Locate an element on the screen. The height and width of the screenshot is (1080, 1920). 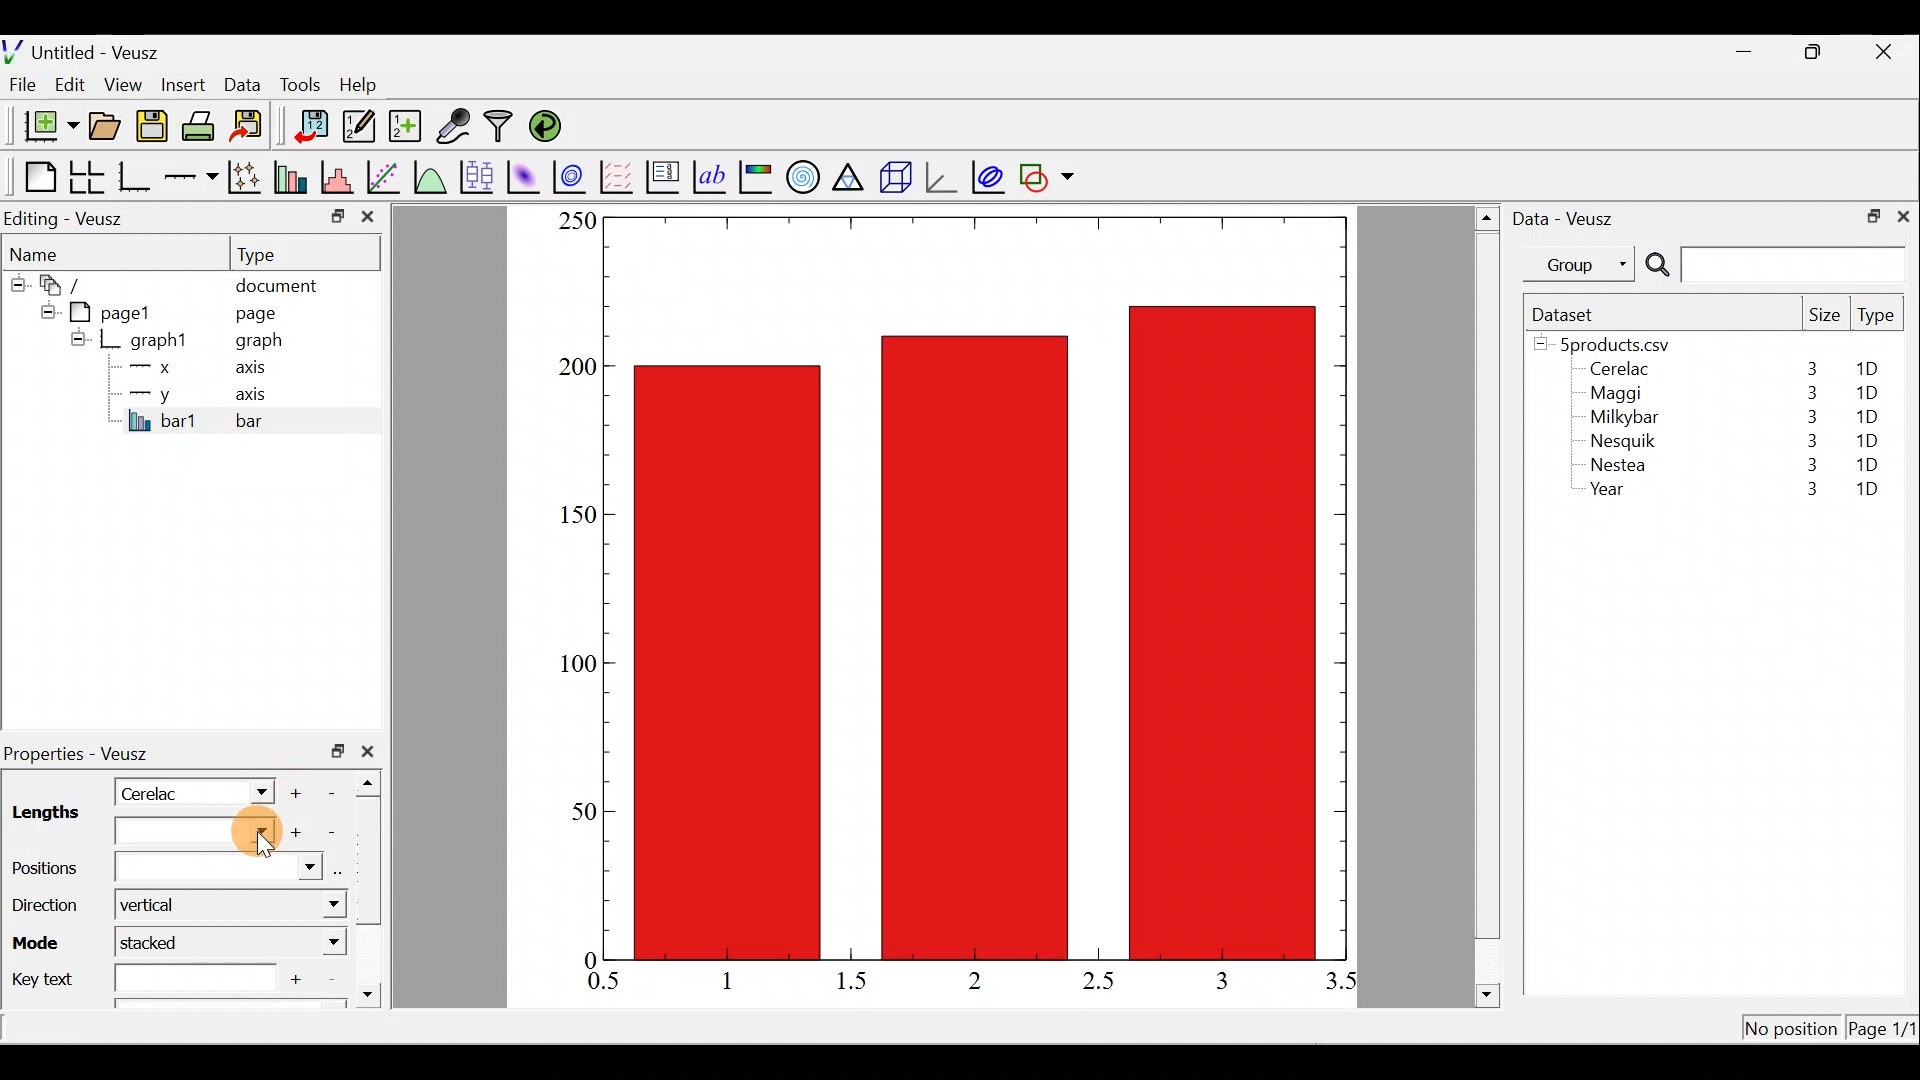
minimize is located at coordinates (1754, 50).